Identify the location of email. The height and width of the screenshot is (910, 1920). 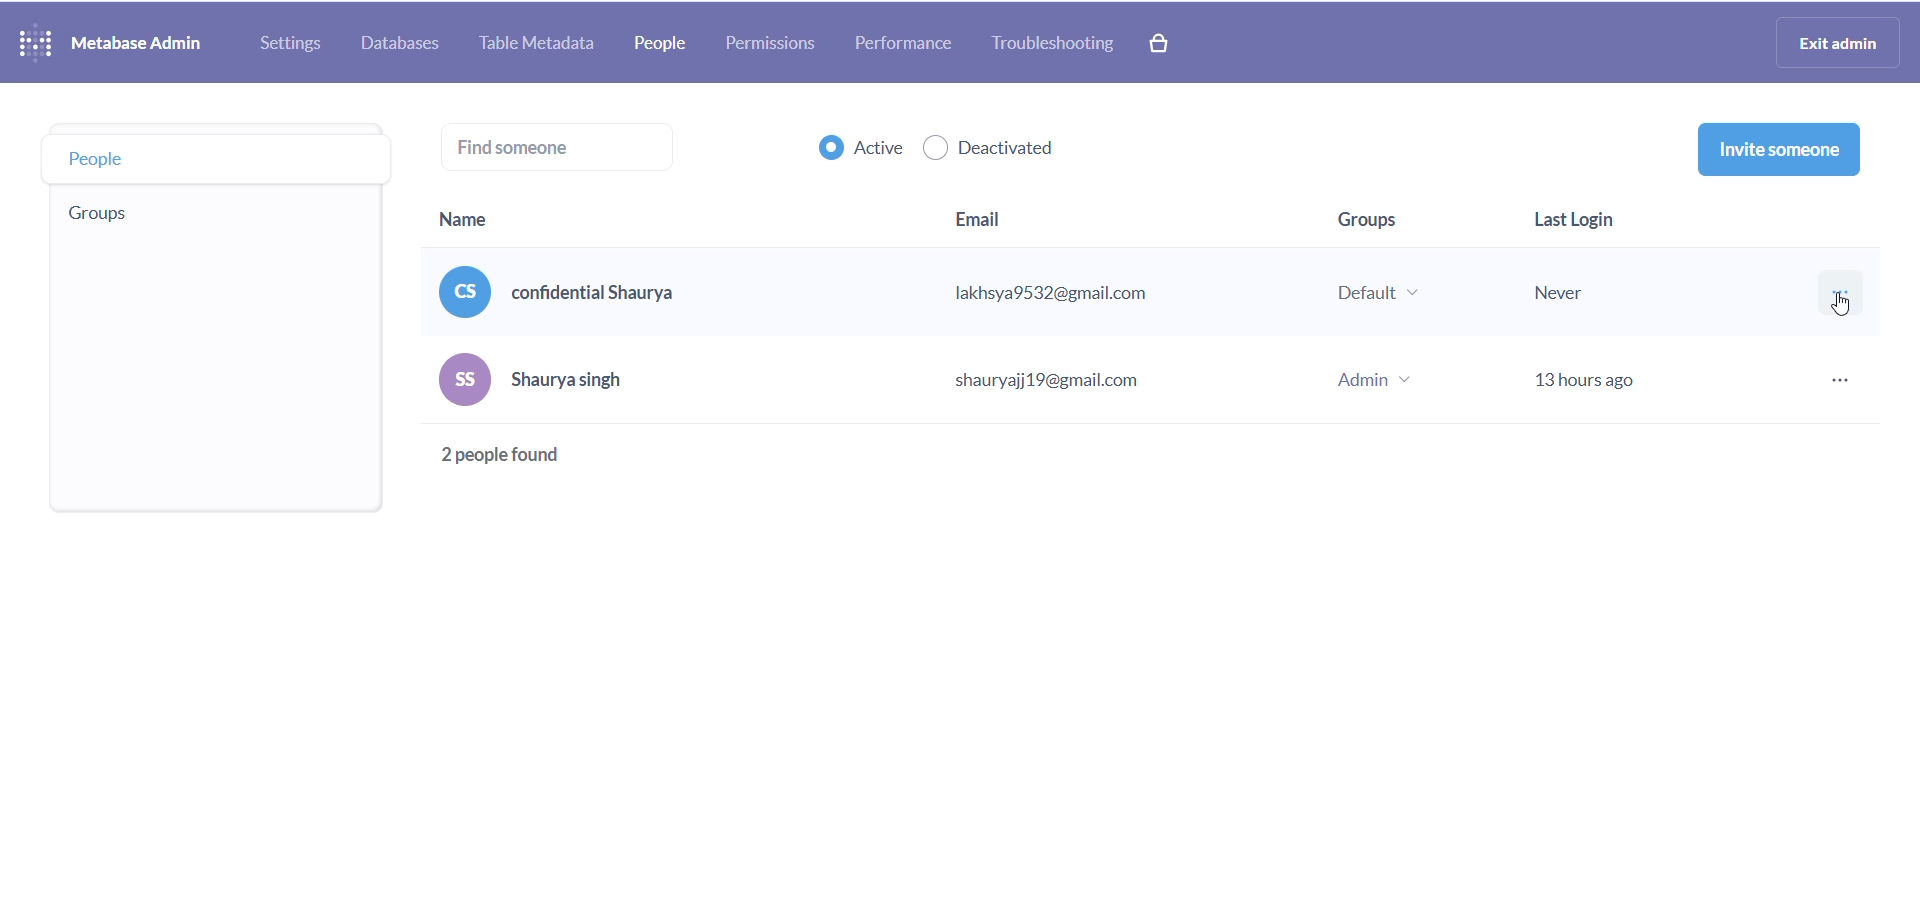
(1057, 296).